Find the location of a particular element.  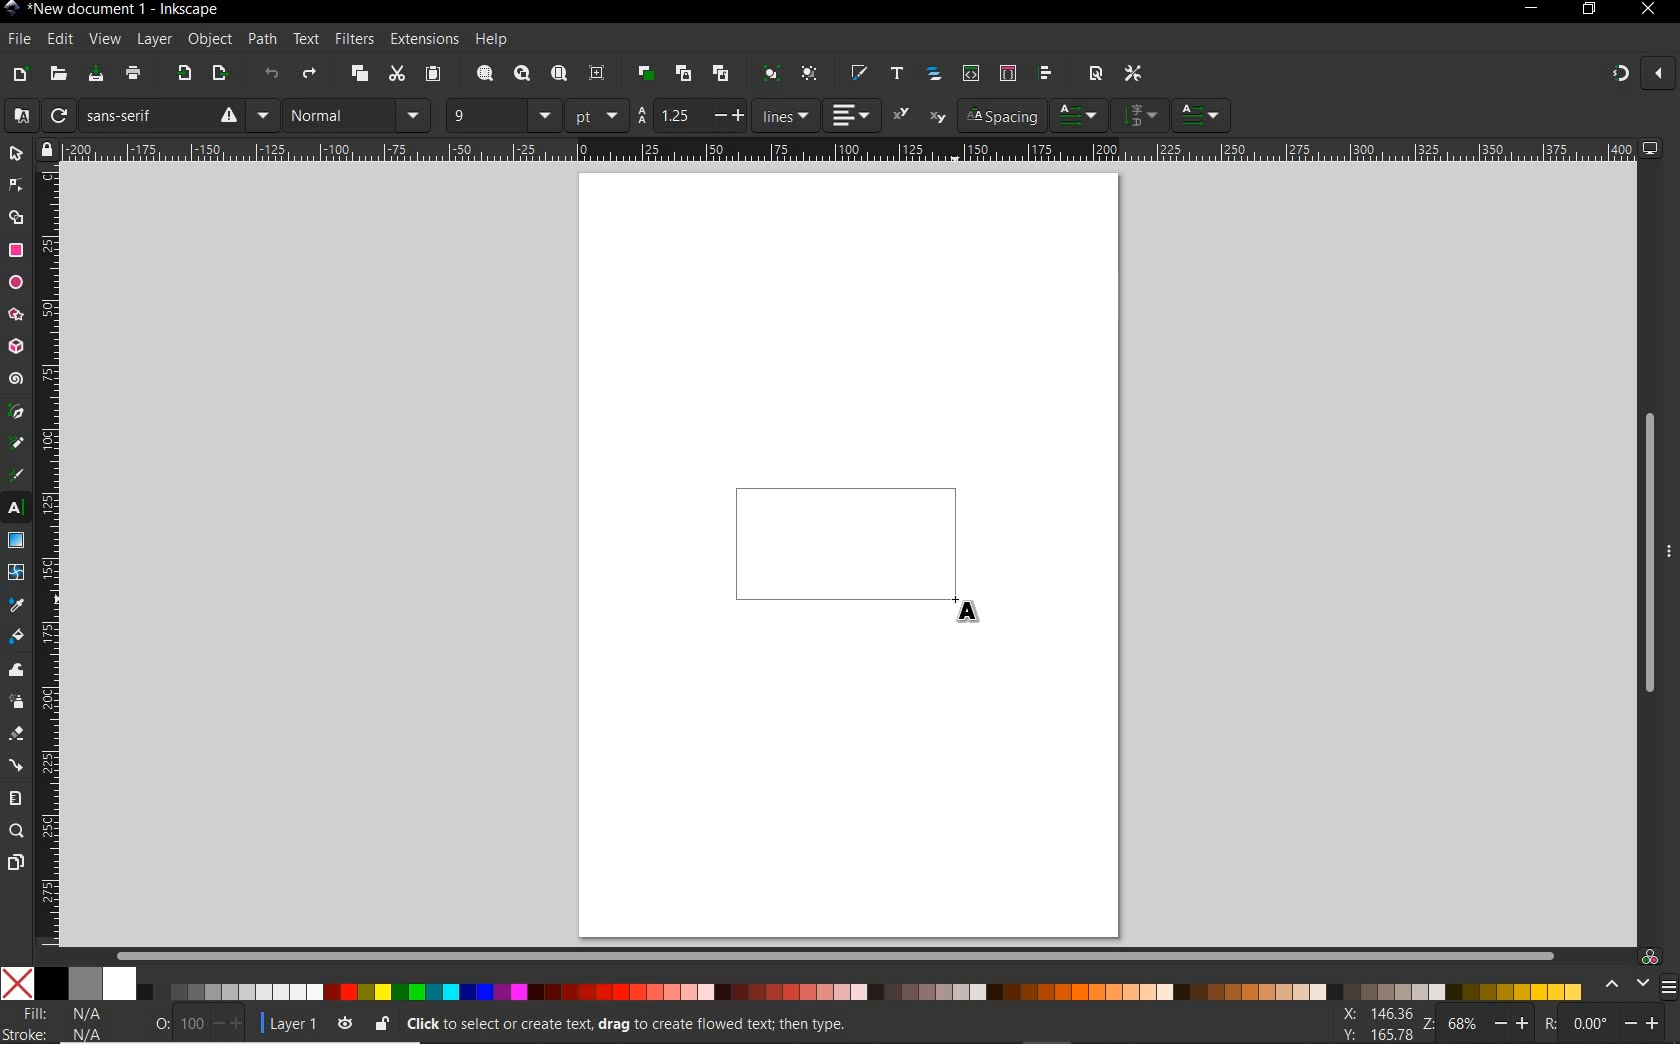

help is located at coordinates (493, 40).